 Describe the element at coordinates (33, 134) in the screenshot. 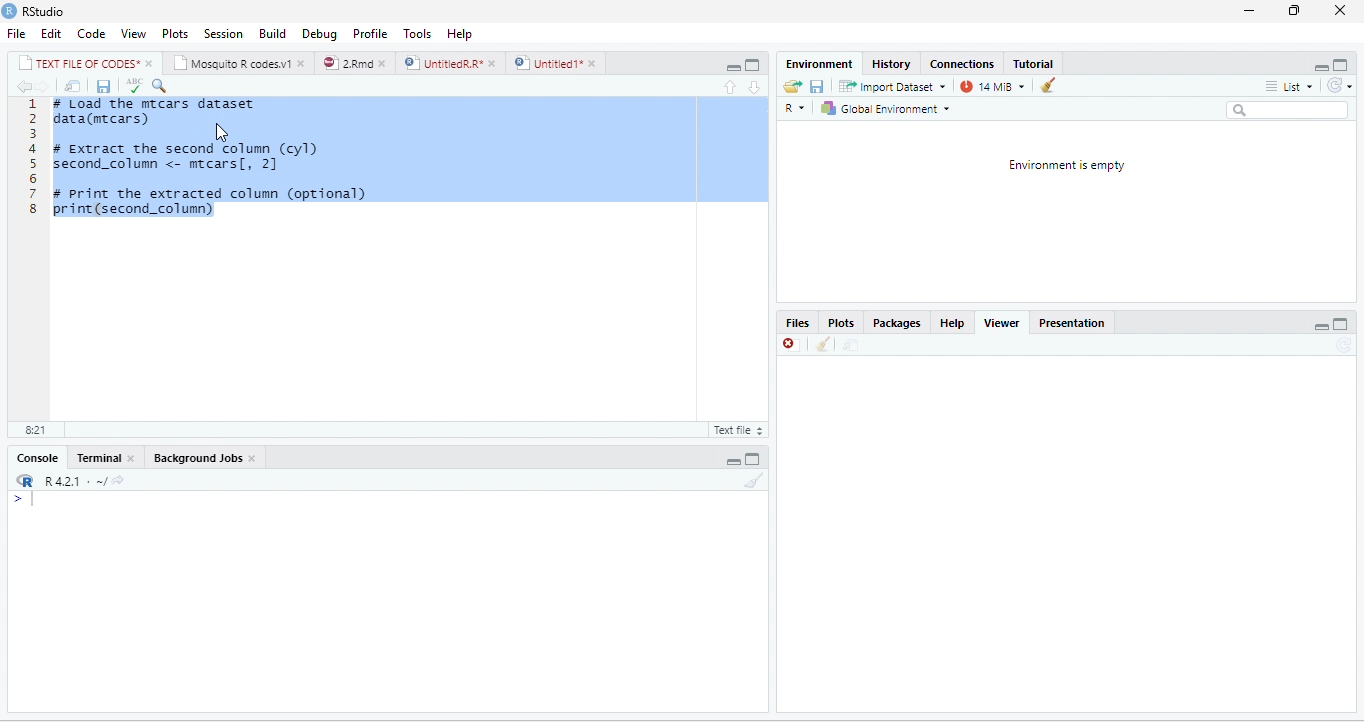

I see `3` at that location.